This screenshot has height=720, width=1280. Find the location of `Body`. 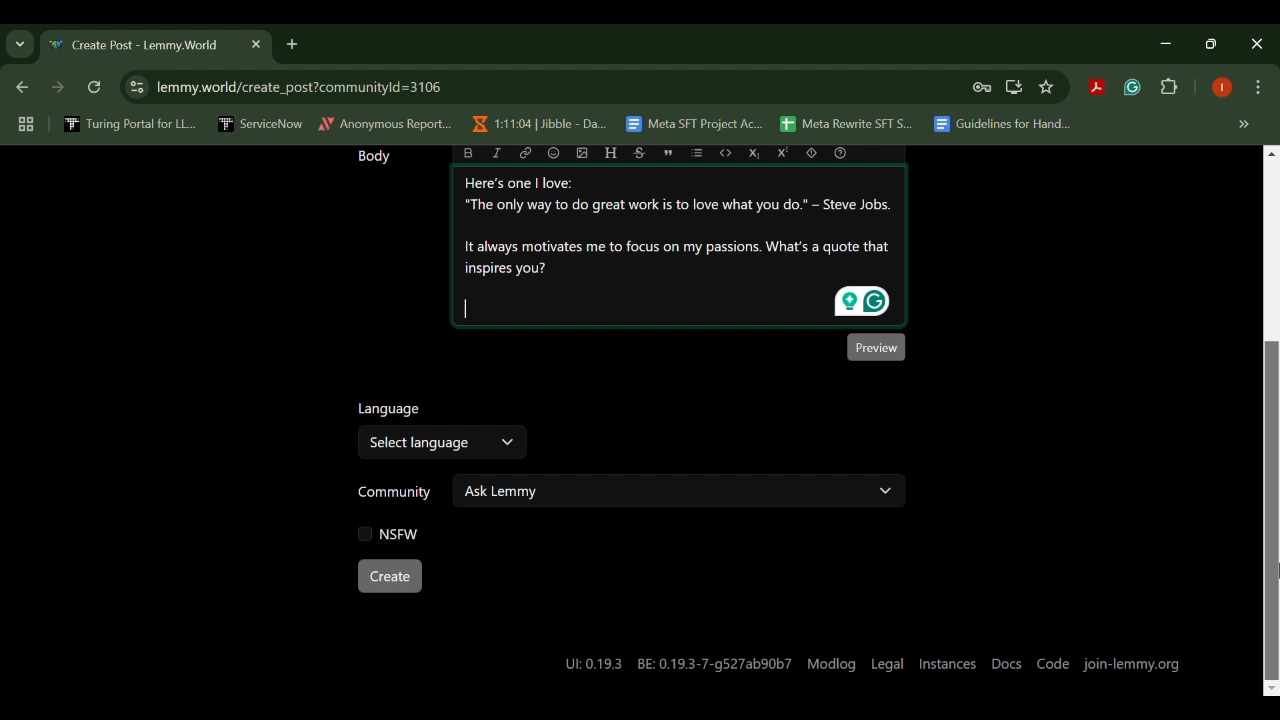

Body is located at coordinates (370, 158).